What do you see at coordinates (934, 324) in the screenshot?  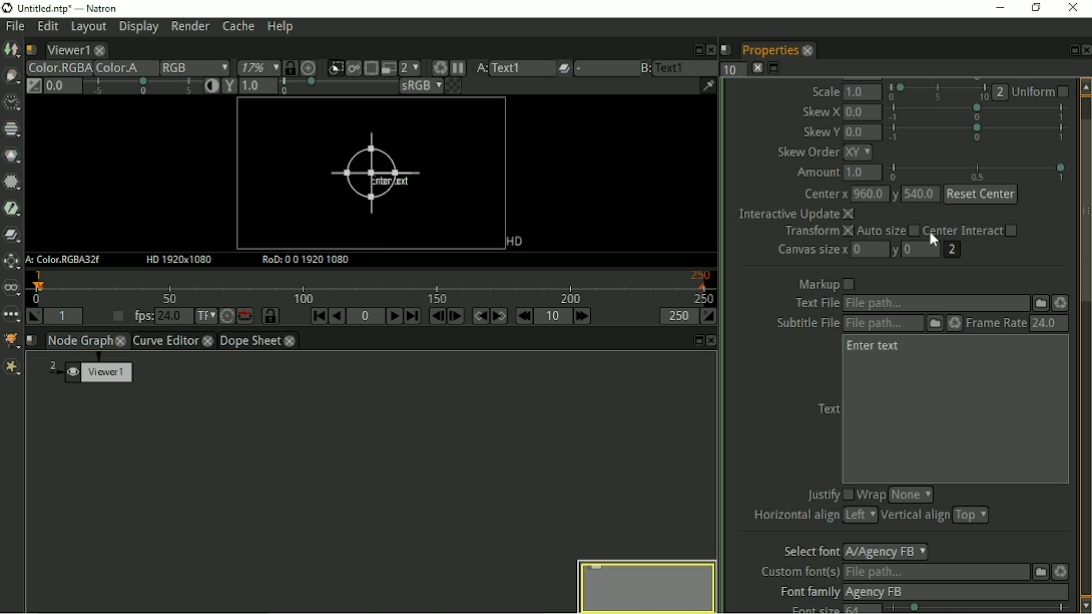 I see `Subtitle` at bounding box center [934, 324].